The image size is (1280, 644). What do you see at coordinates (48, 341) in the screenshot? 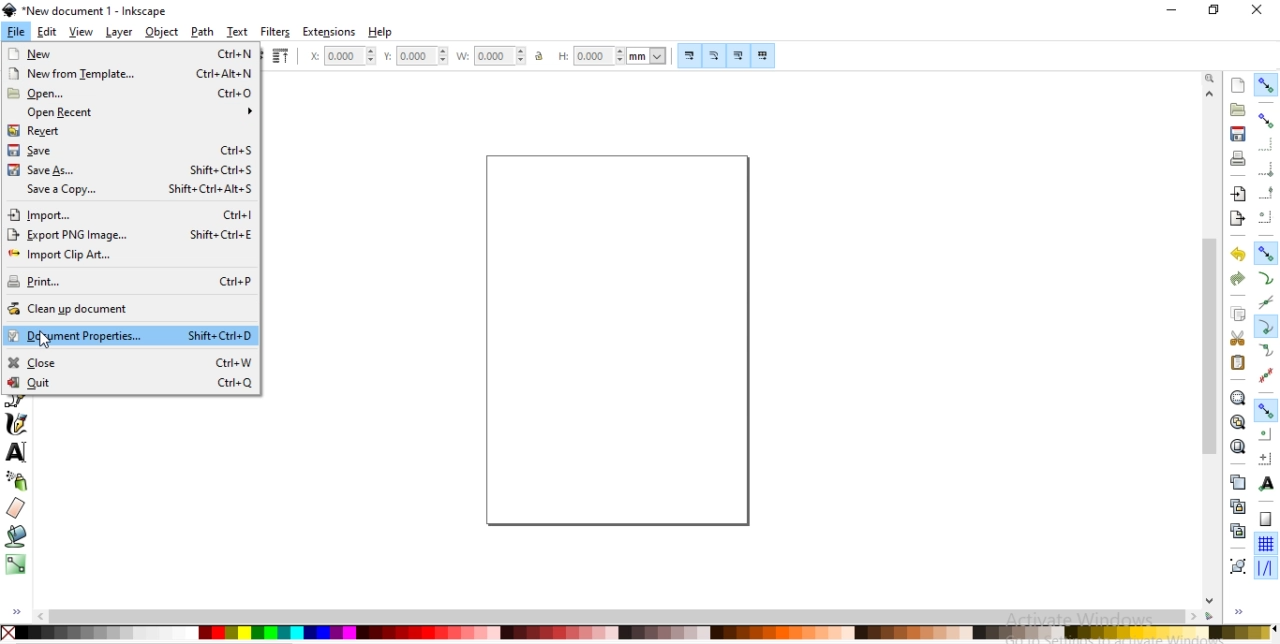
I see `cursor` at bounding box center [48, 341].